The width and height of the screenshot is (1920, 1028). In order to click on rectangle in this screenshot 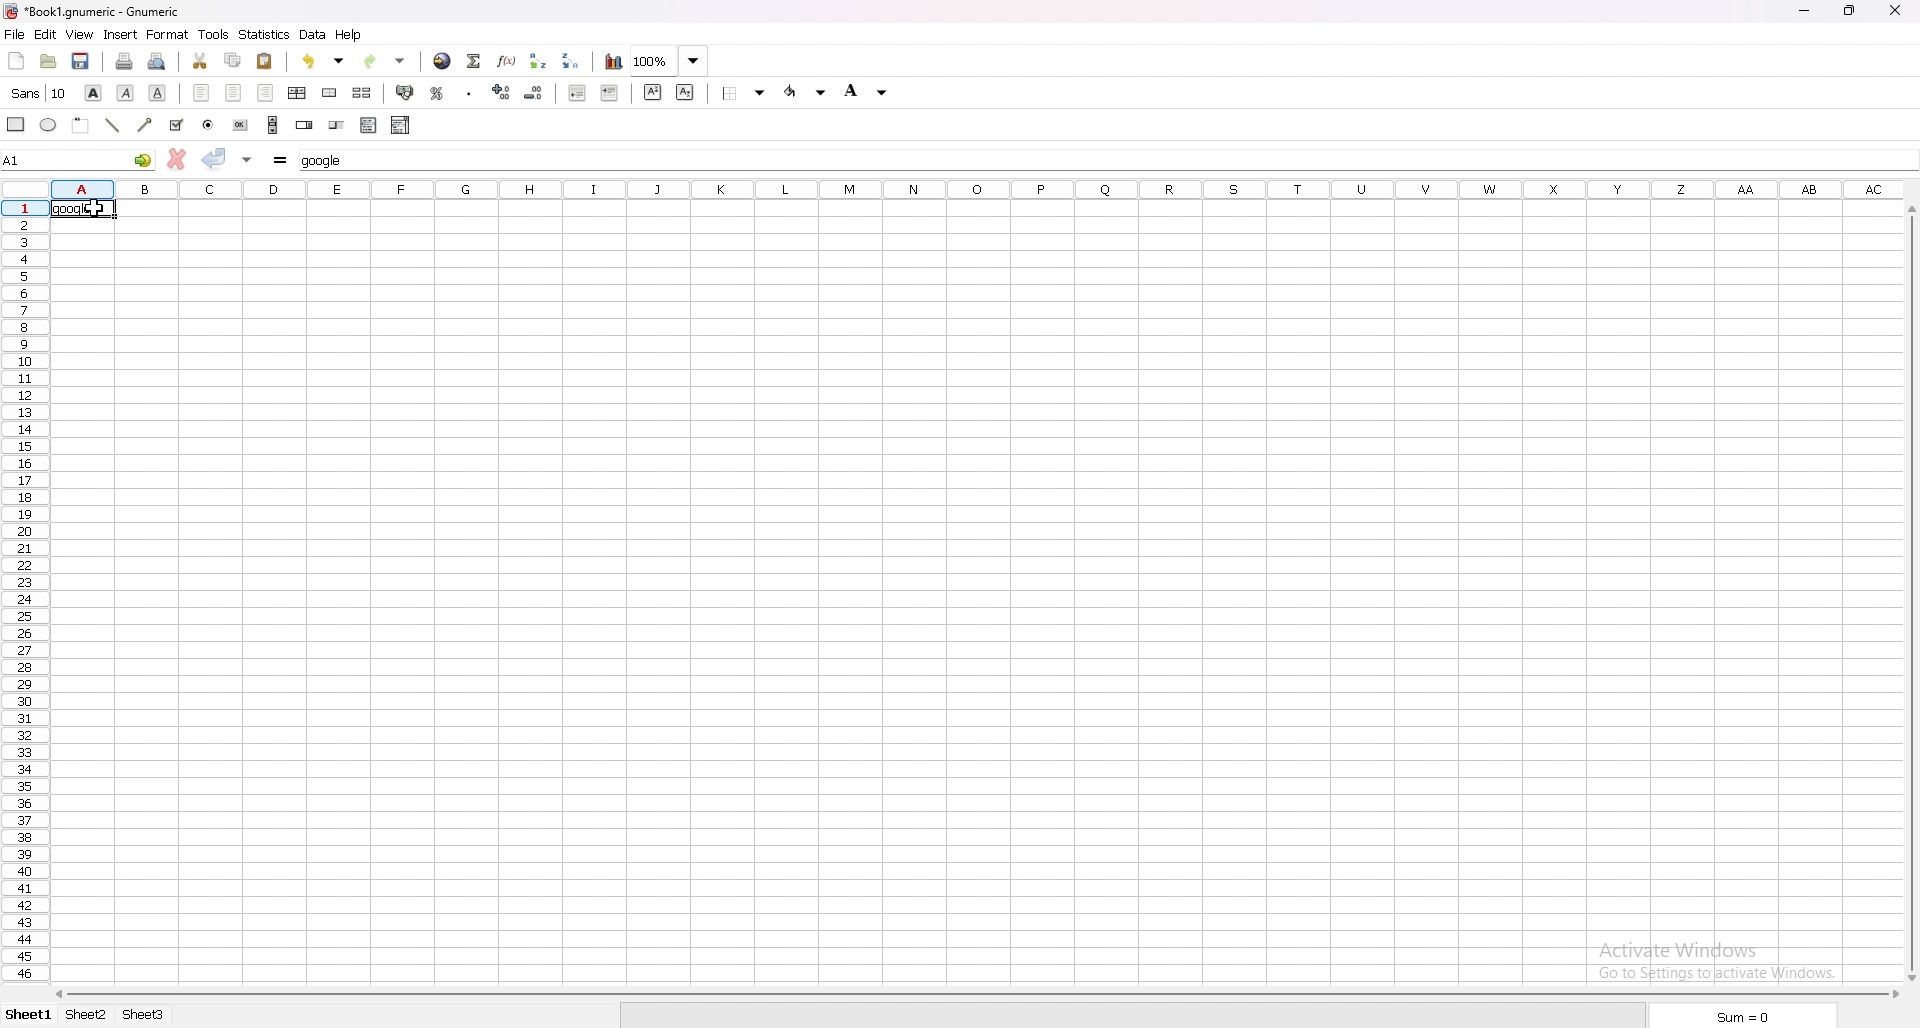, I will do `click(16, 123)`.